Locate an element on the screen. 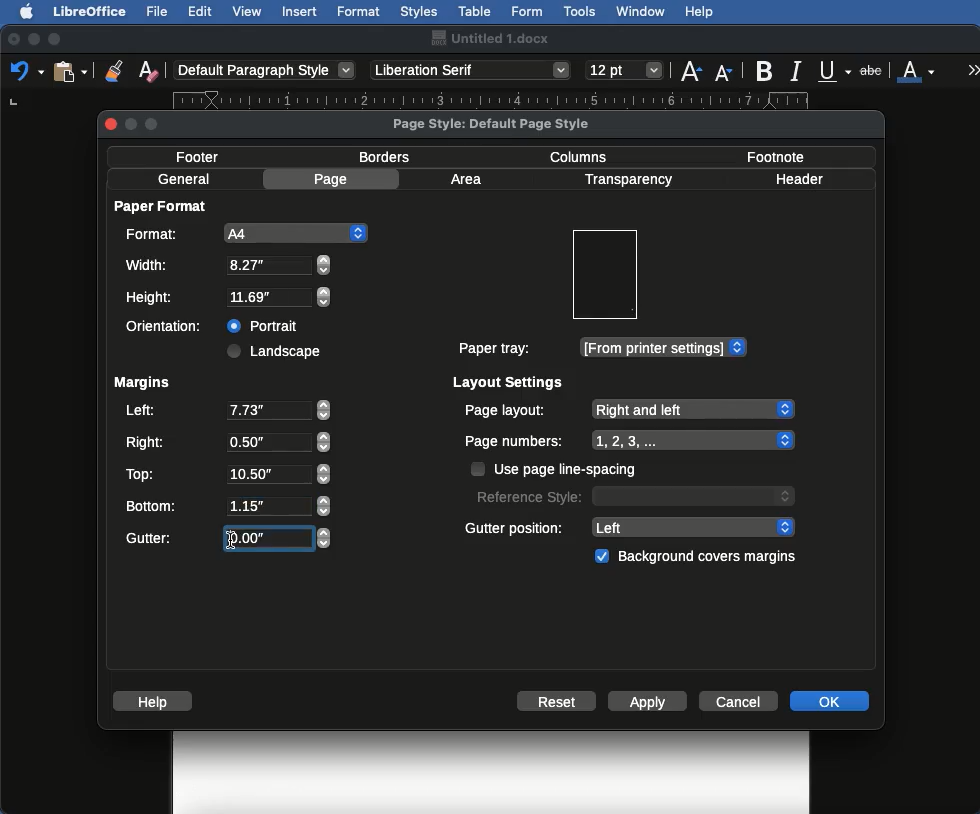  Borders is located at coordinates (386, 157).